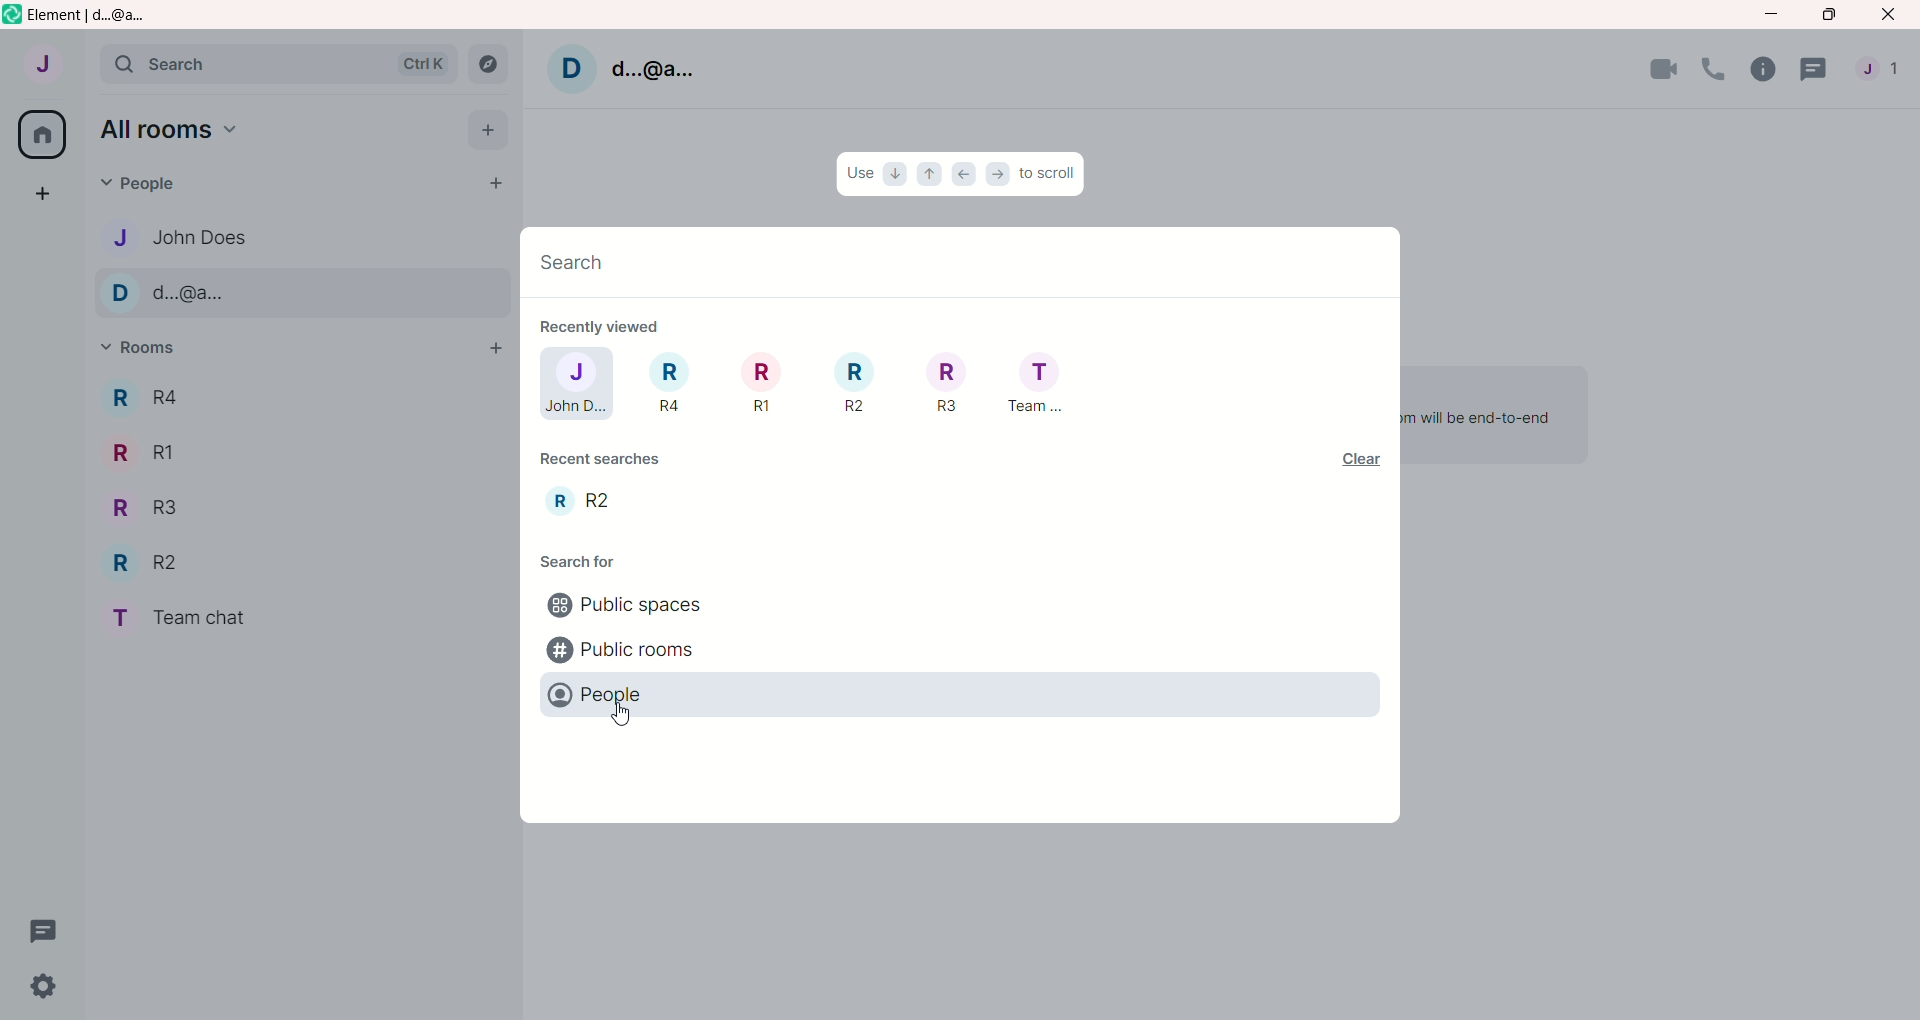  What do you see at coordinates (137, 186) in the screenshot?
I see `people` at bounding box center [137, 186].